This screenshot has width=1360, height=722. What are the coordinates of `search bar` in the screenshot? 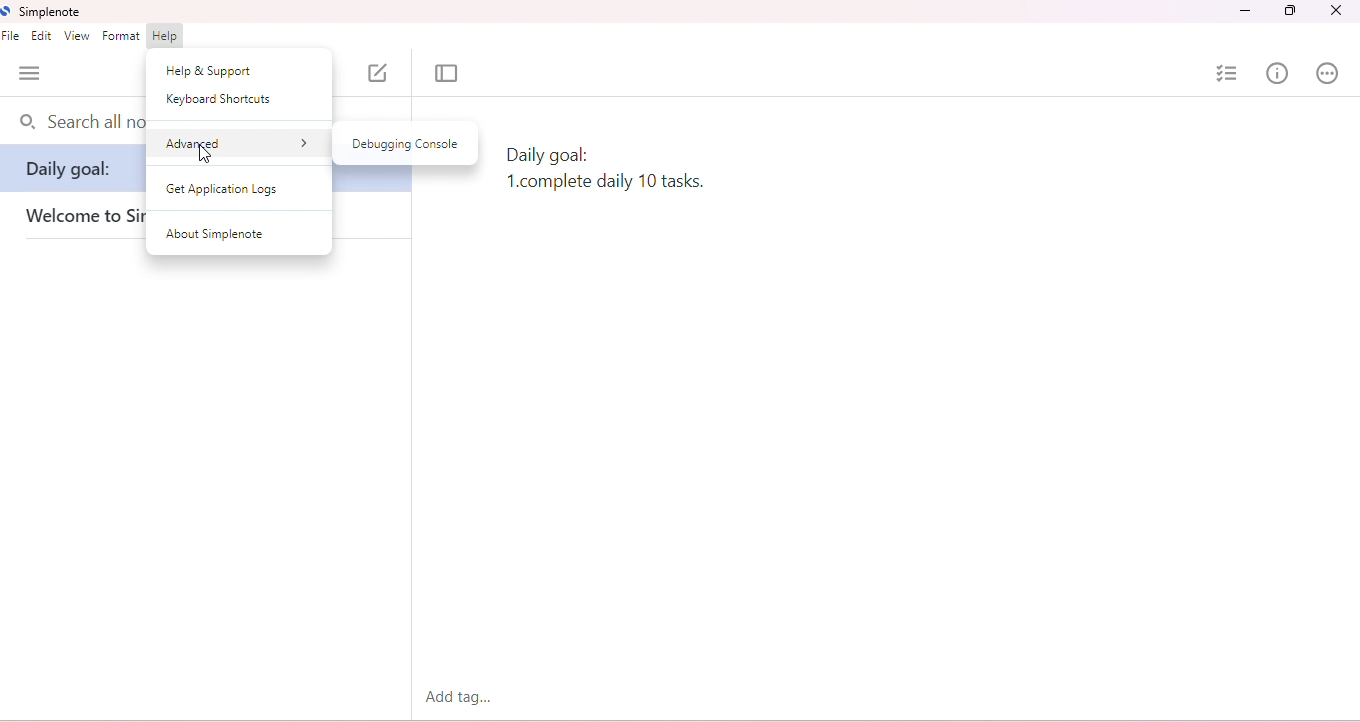 It's located at (76, 123).